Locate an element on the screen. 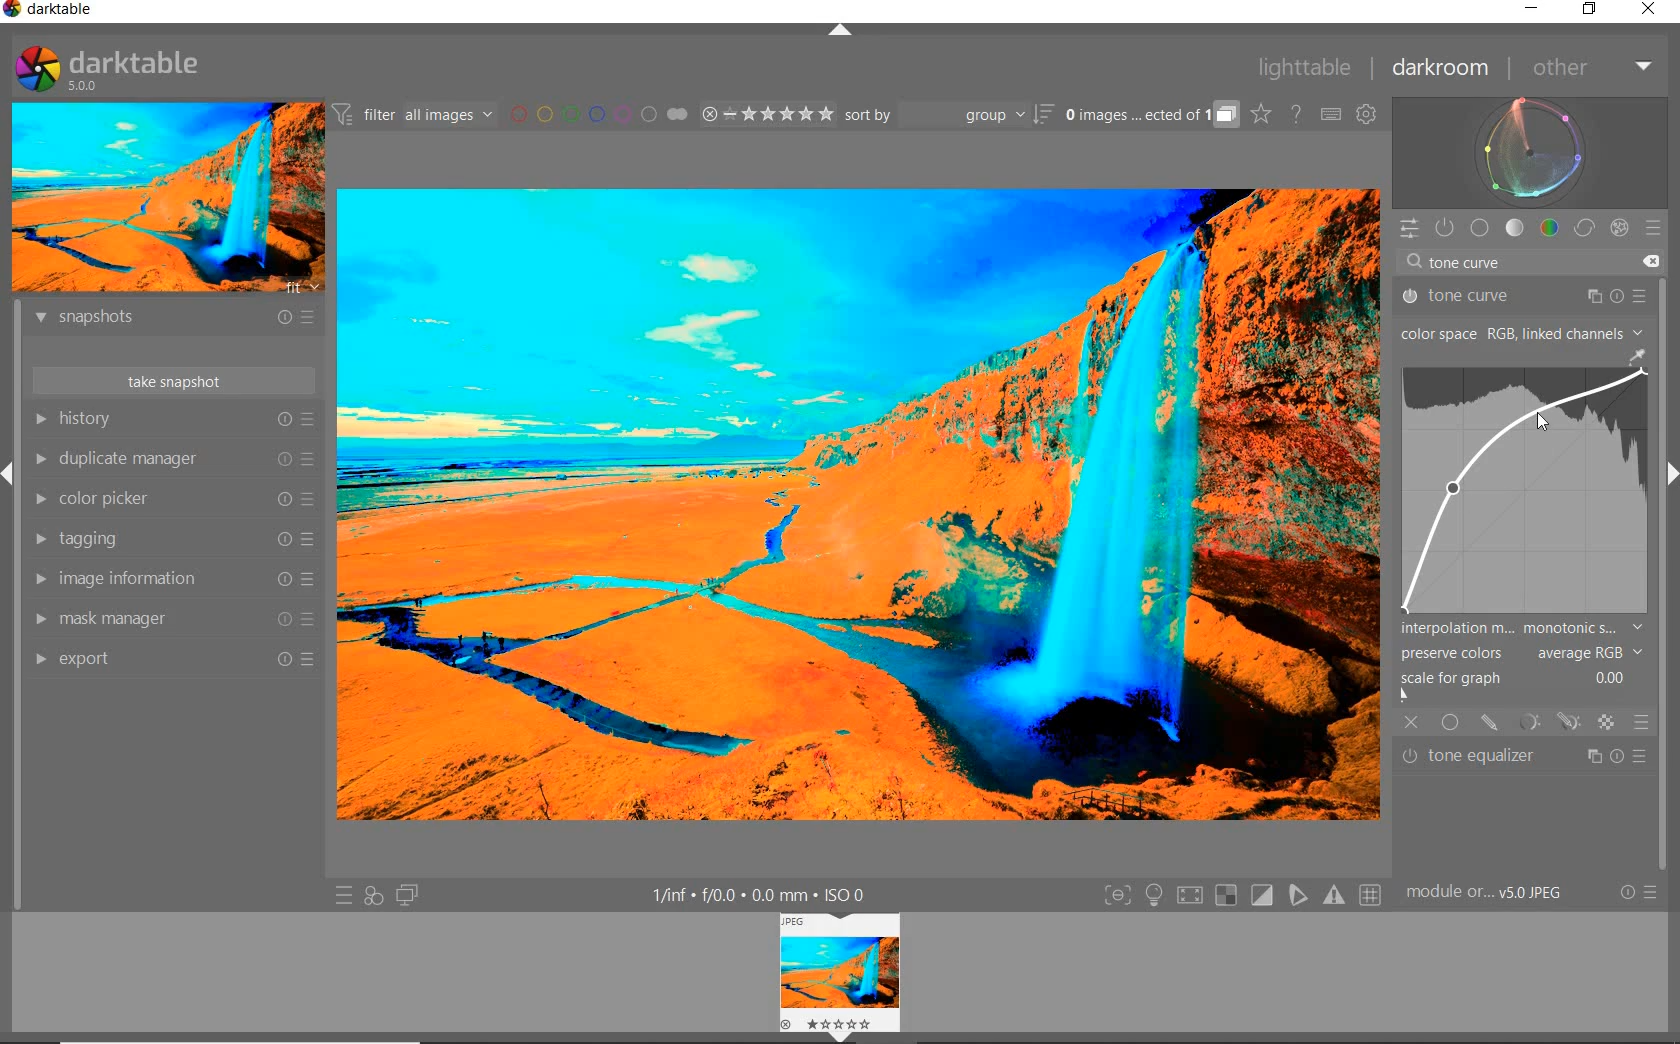 The width and height of the screenshot is (1680, 1044). duplicate manager is located at coordinates (173, 458).